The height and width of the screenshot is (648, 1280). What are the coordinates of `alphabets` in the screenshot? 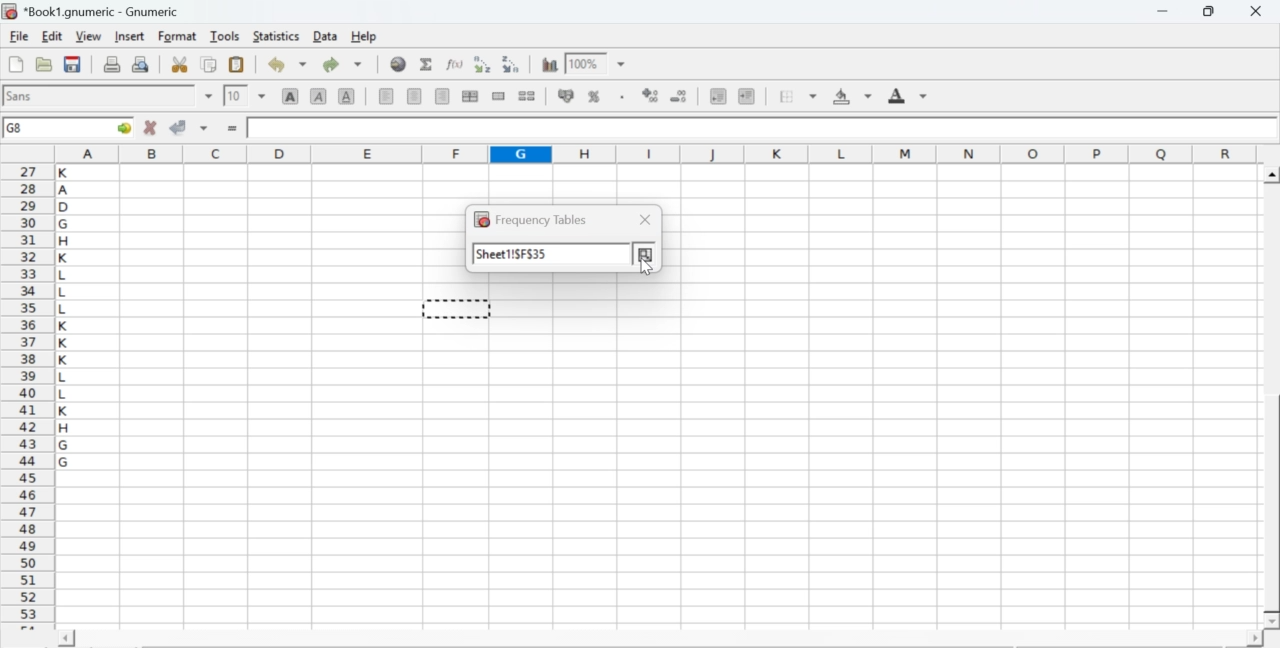 It's located at (65, 393).